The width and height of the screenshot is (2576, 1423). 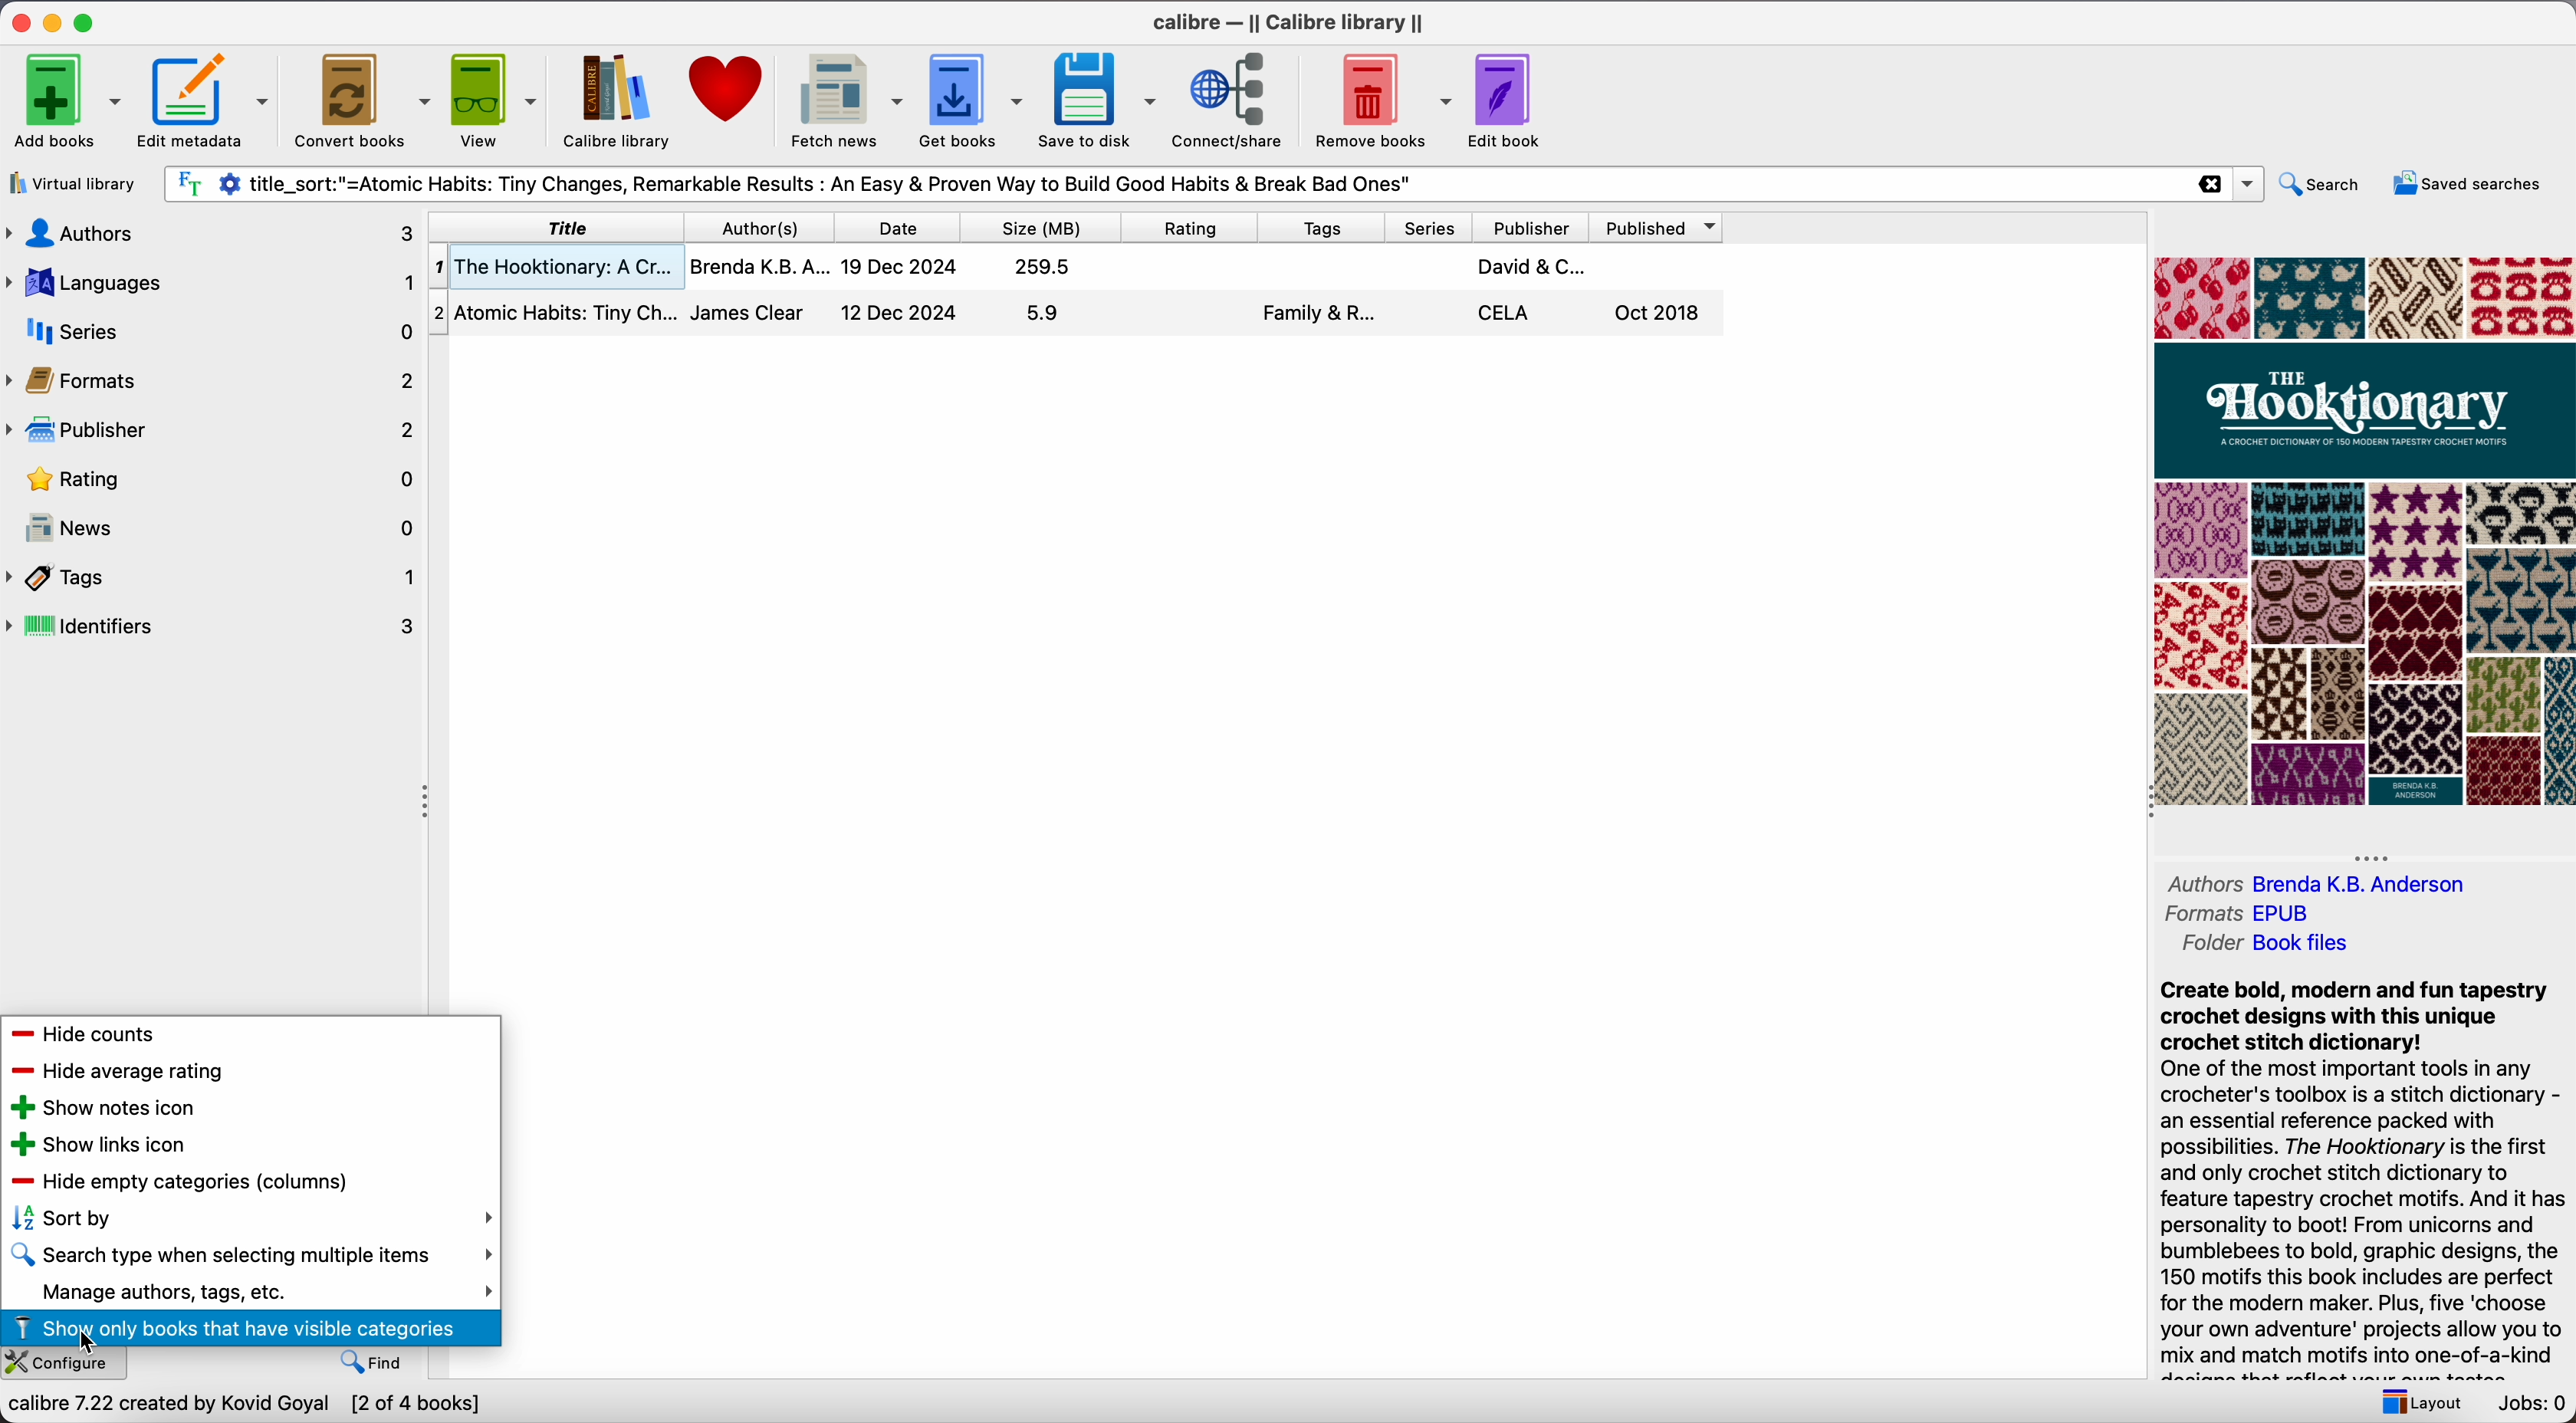 What do you see at coordinates (2463, 186) in the screenshot?
I see `saved searches` at bounding box center [2463, 186].